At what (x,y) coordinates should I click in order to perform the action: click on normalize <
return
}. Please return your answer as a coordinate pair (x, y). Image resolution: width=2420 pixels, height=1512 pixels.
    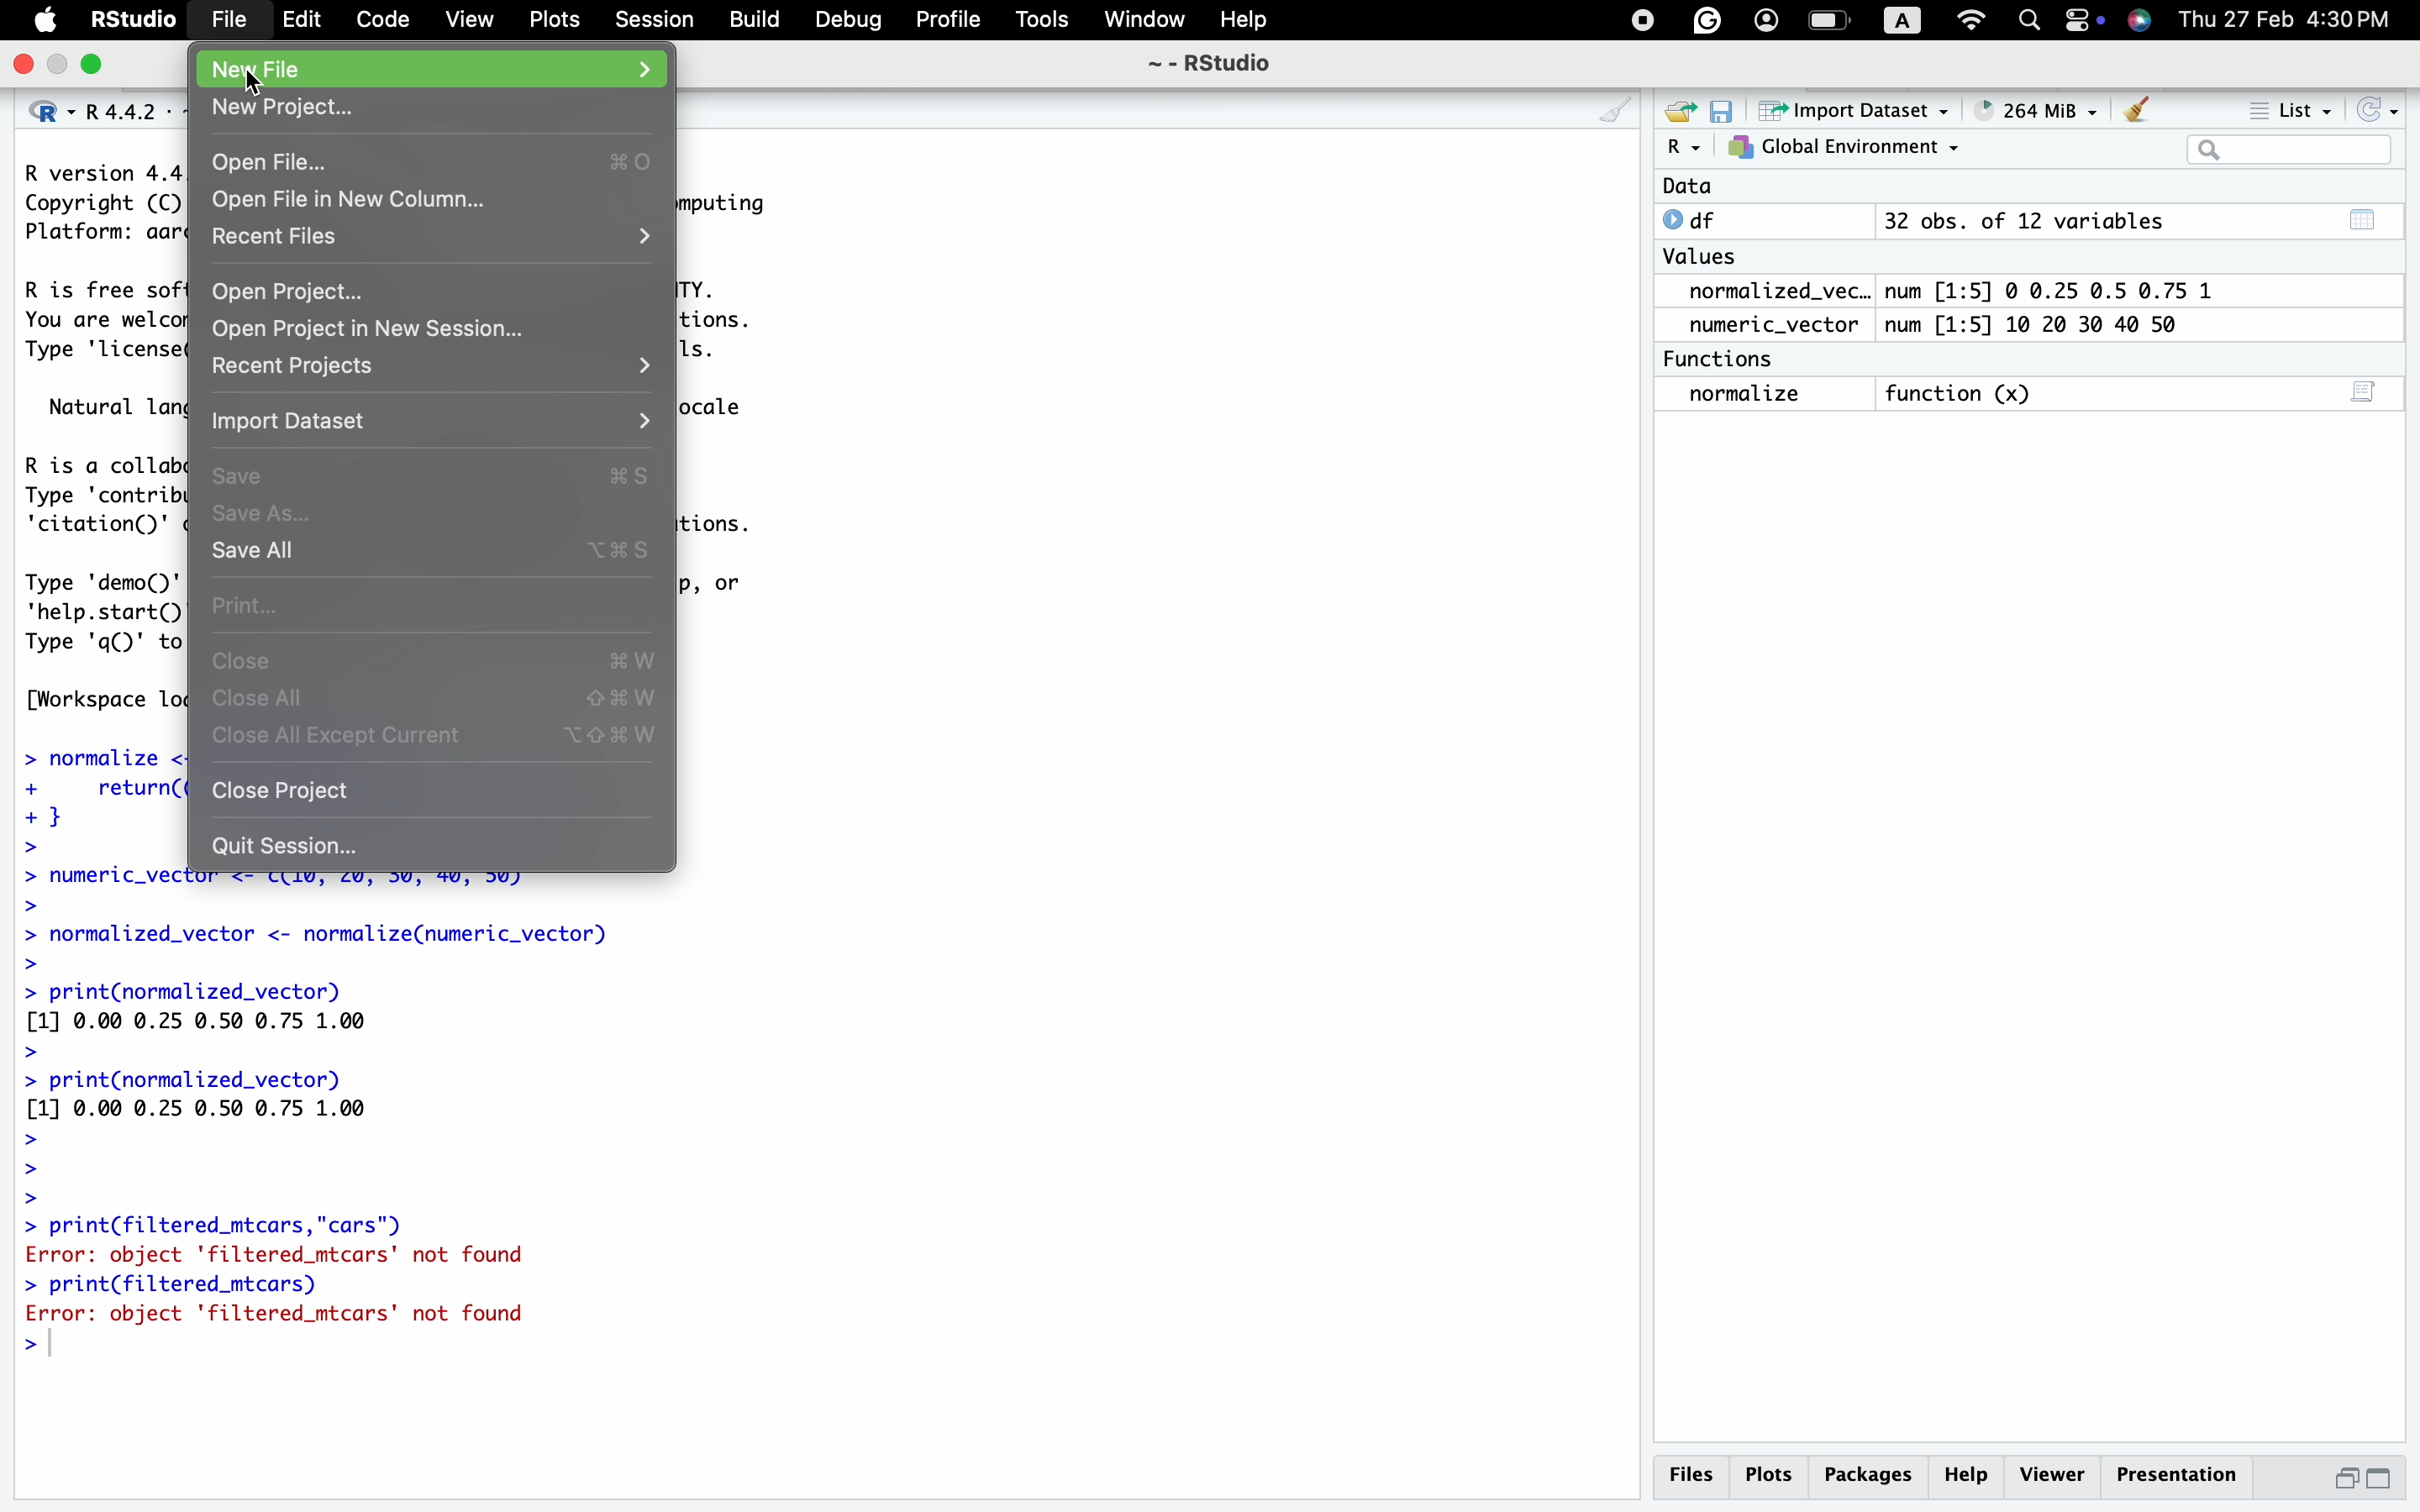
    Looking at the image, I should click on (96, 799).